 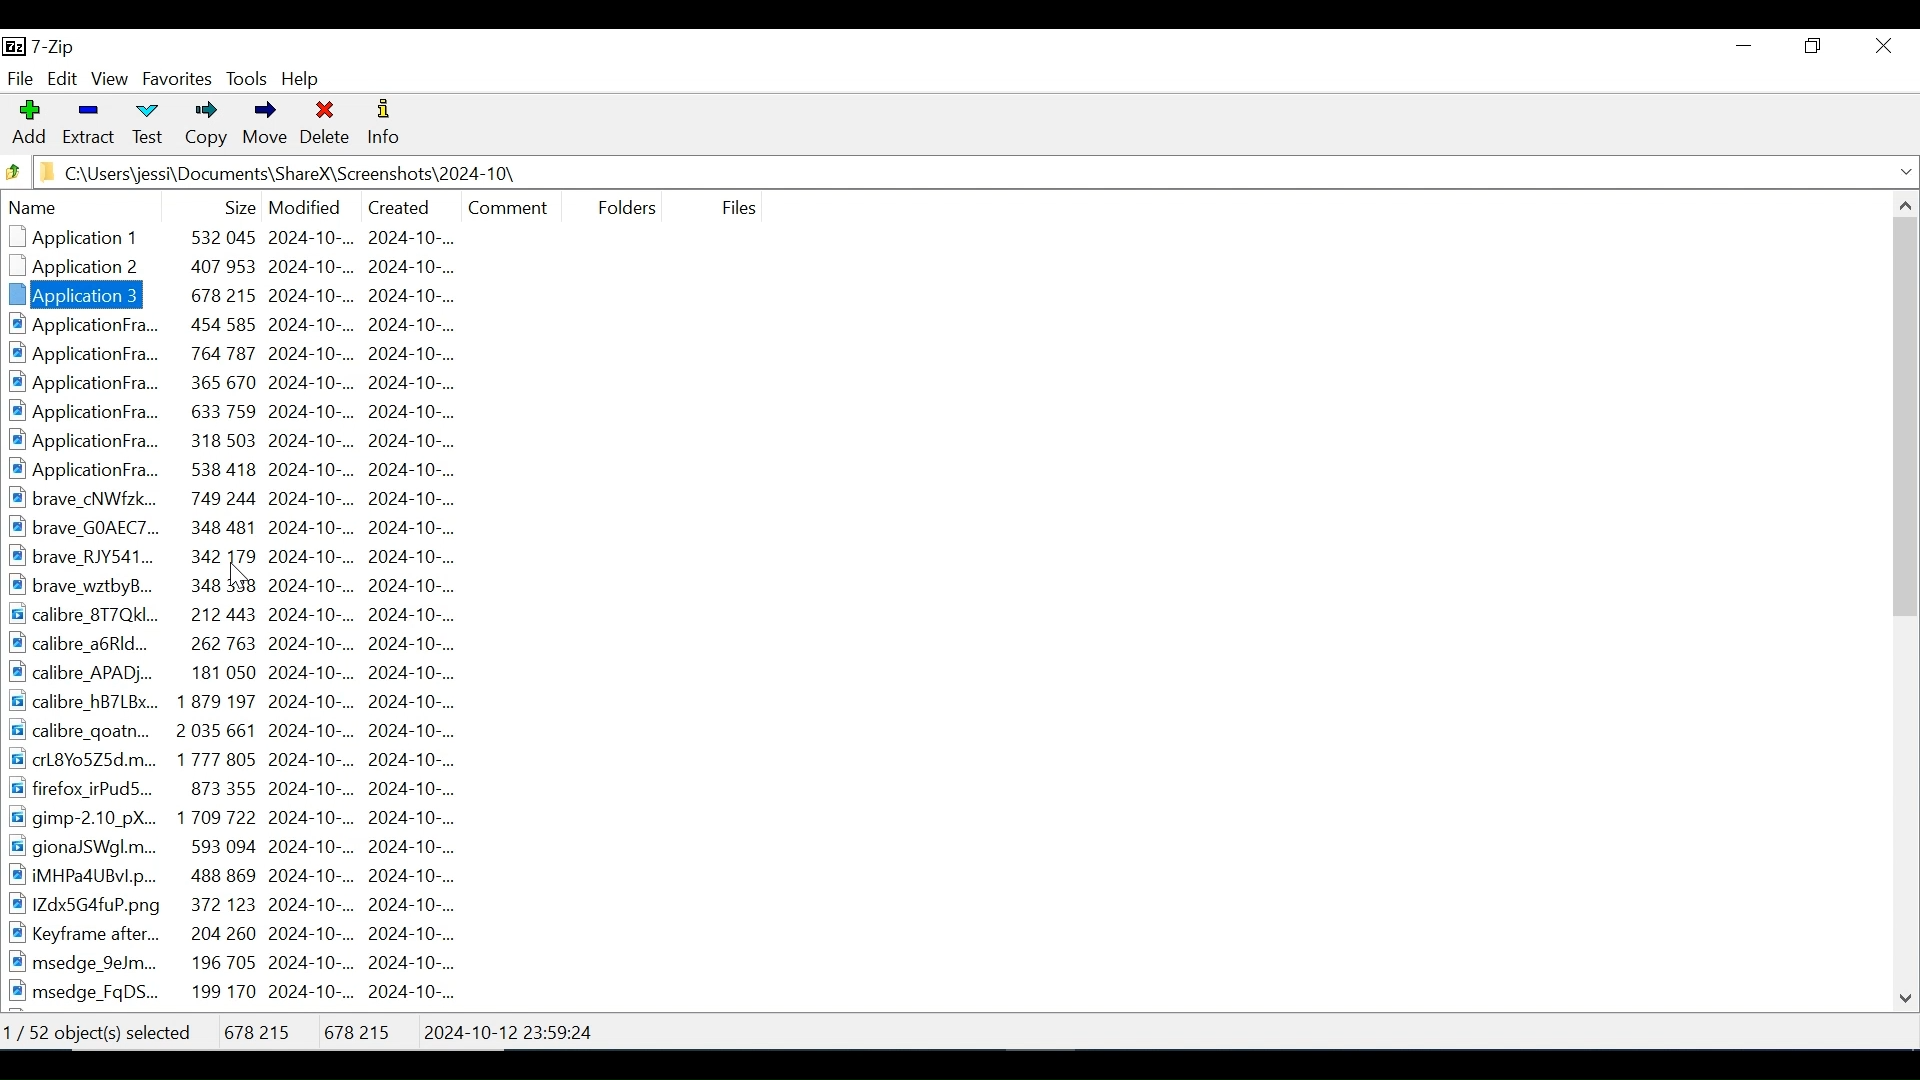 What do you see at coordinates (176, 79) in the screenshot?
I see `Favorites` at bounding box center [176, 79].